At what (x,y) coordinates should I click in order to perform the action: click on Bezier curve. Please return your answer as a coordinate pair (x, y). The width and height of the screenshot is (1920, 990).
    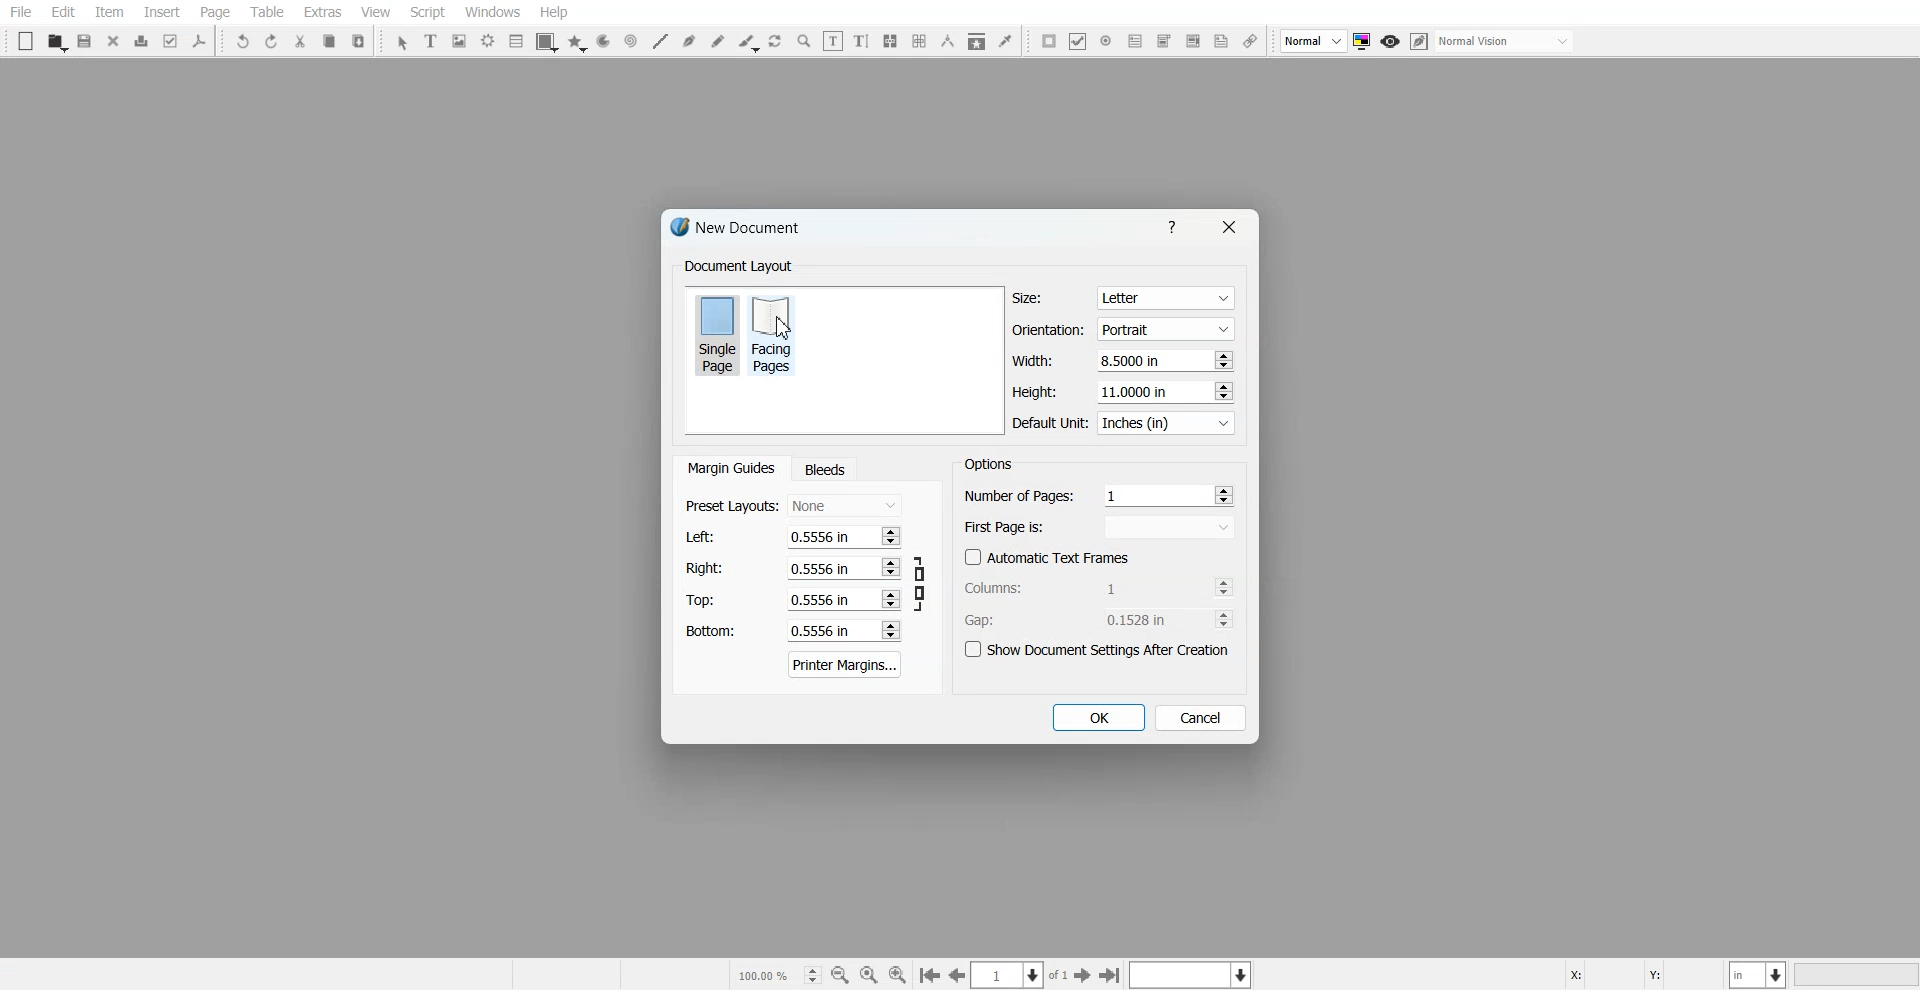
    Looking at the image, I should click on (689, 41).